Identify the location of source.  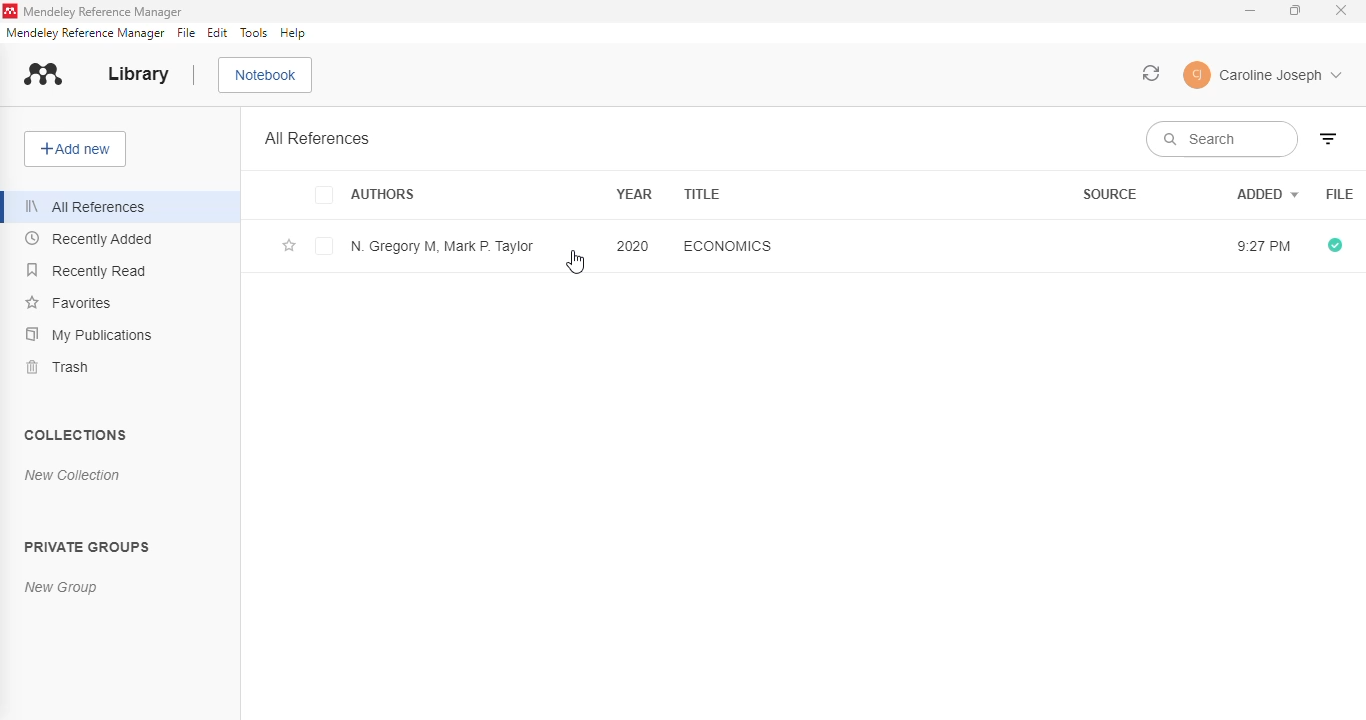
(1111, 193).